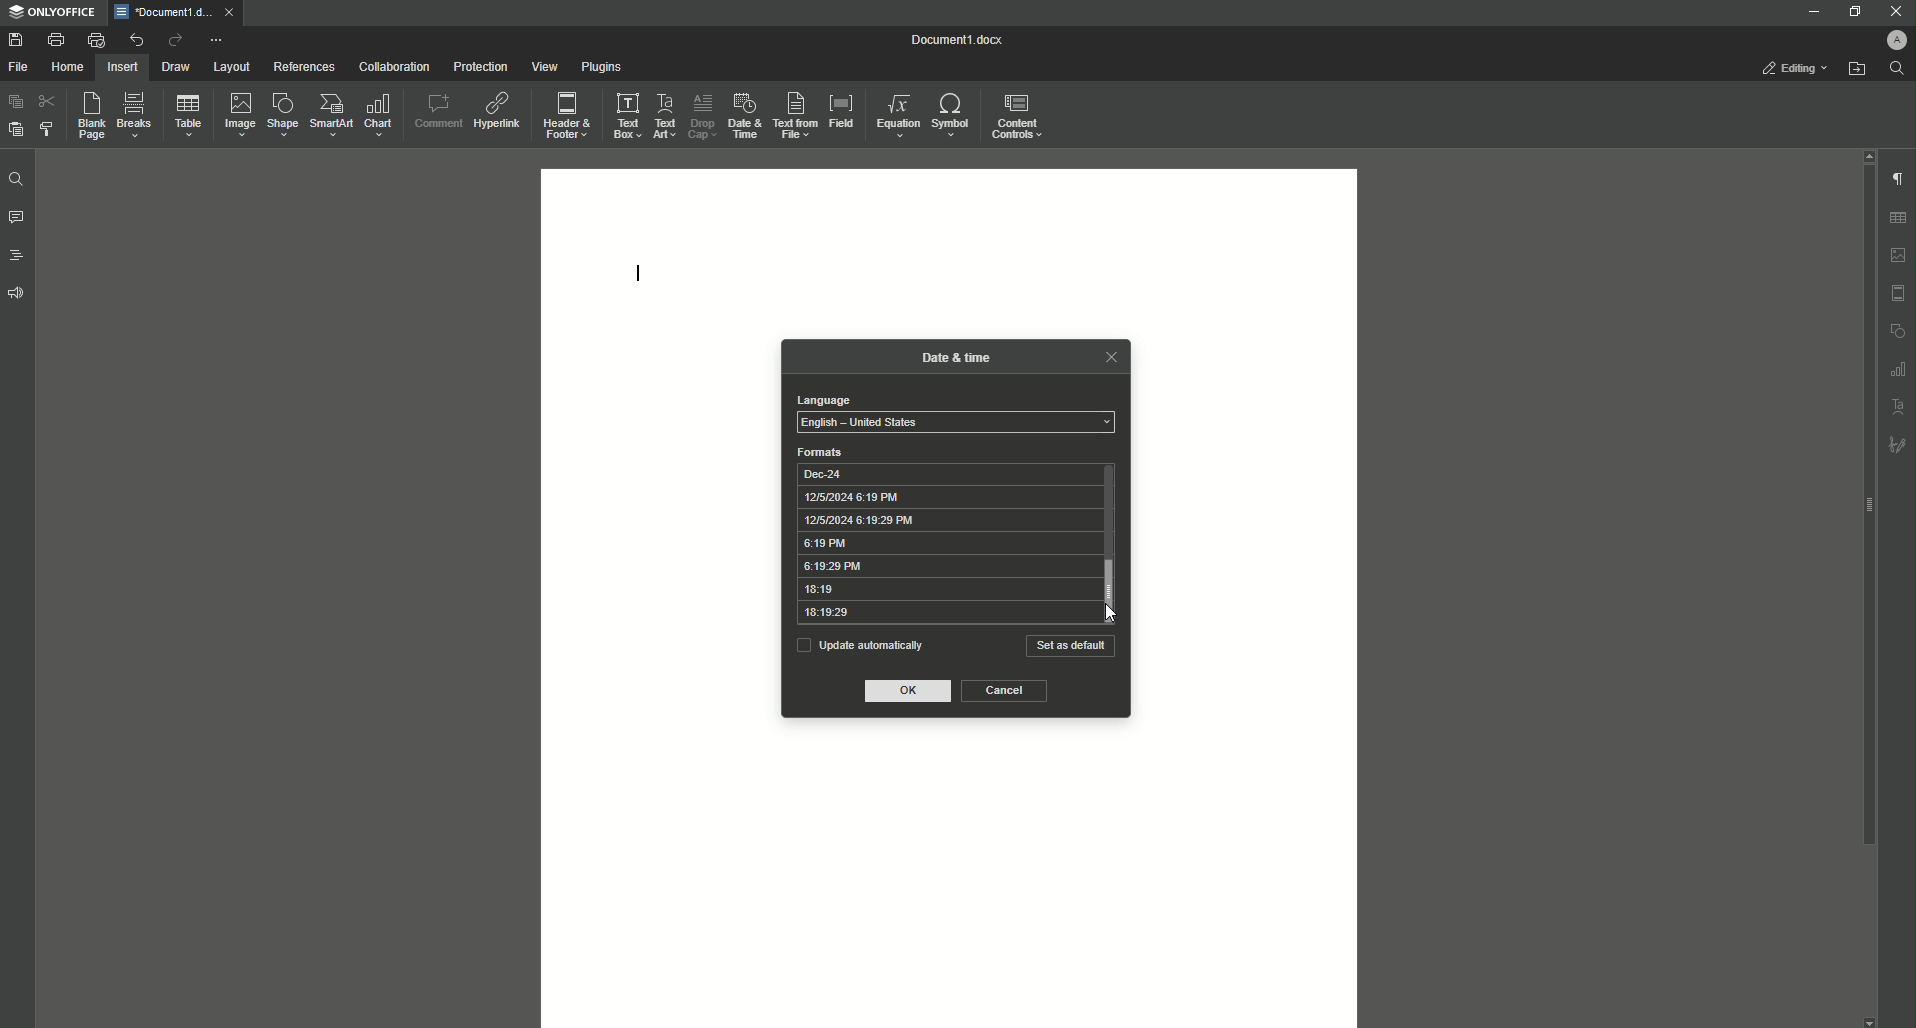  Describe the element at coordinates (1896, 68) in the screenshot. I see `Find` at that location.